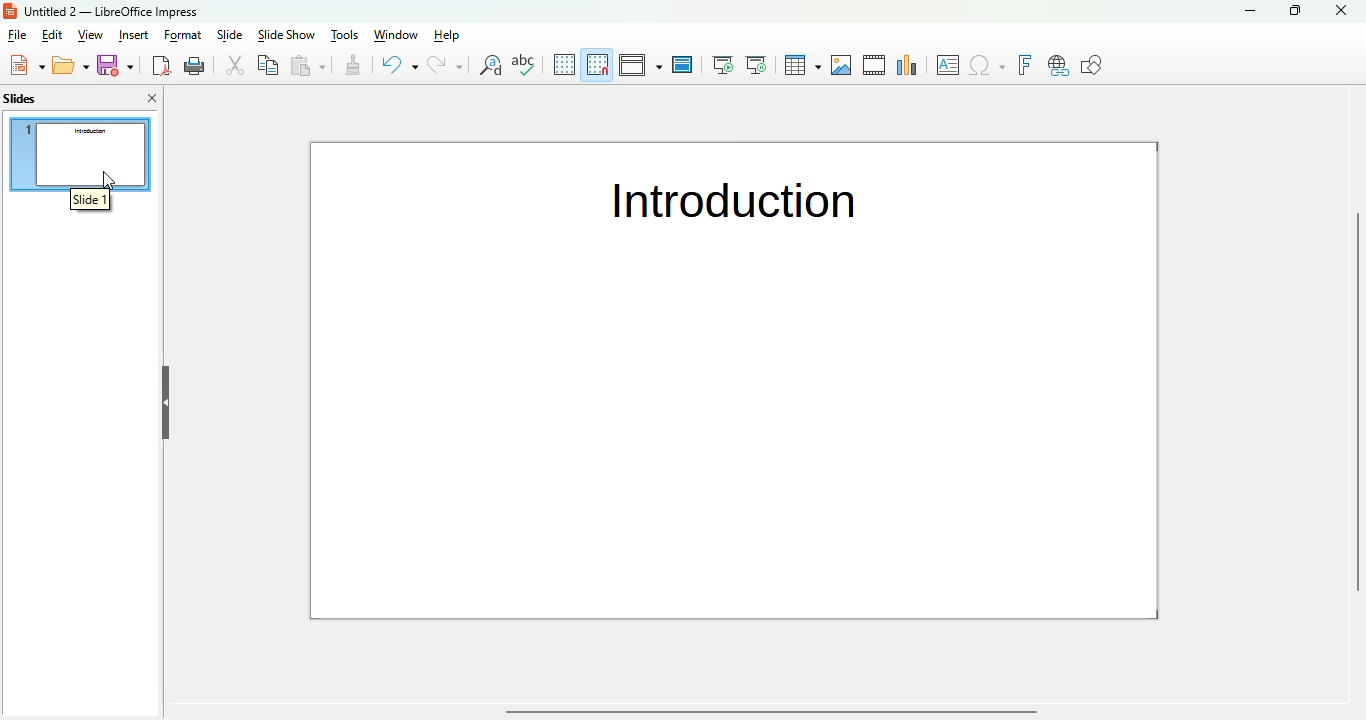 The image size is (1366, 720). I want to click on slide, so click(230, 34).